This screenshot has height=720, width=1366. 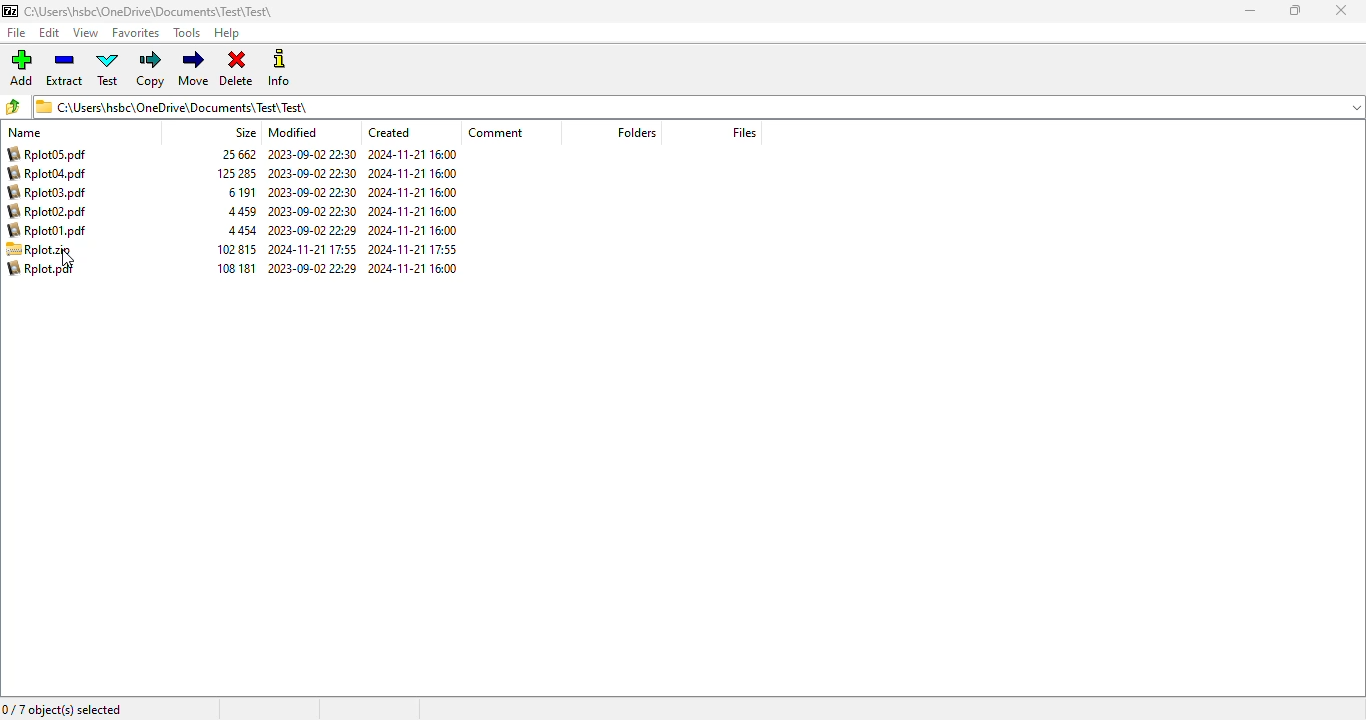 I want to click on collapse, so click(x=1356, y=108).